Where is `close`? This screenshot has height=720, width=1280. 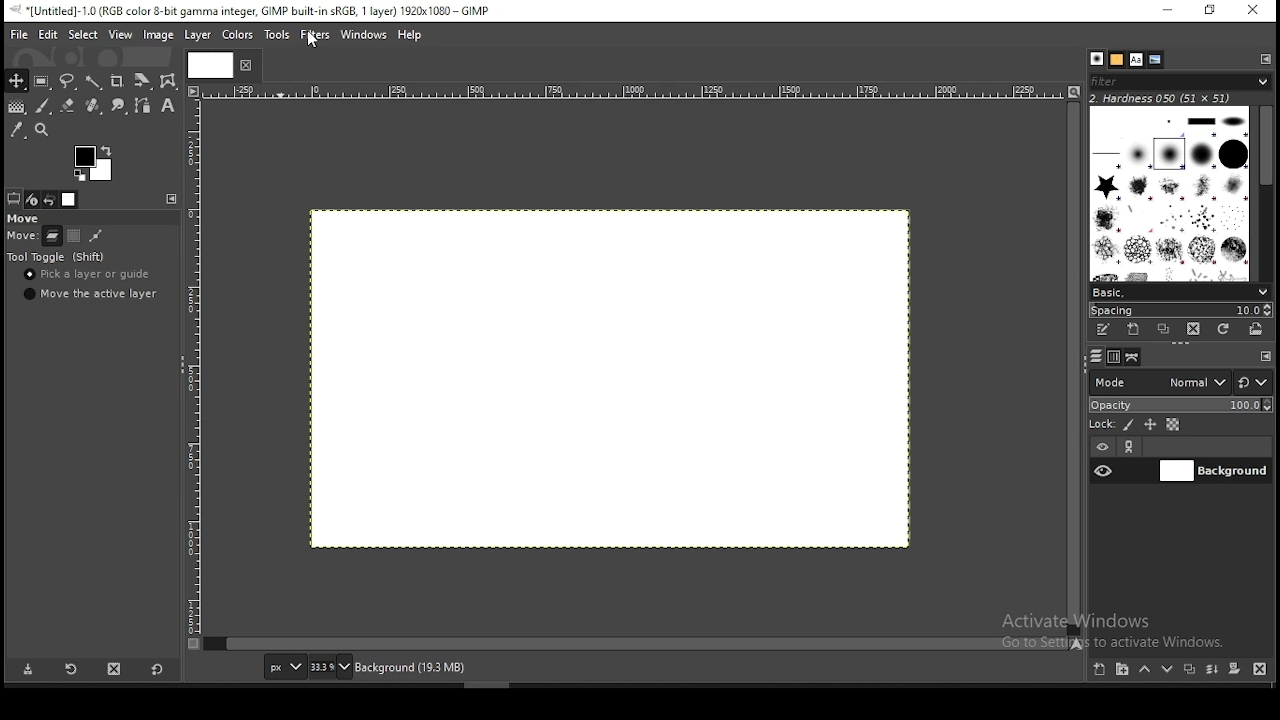
close is located at coordinates (244, 65).